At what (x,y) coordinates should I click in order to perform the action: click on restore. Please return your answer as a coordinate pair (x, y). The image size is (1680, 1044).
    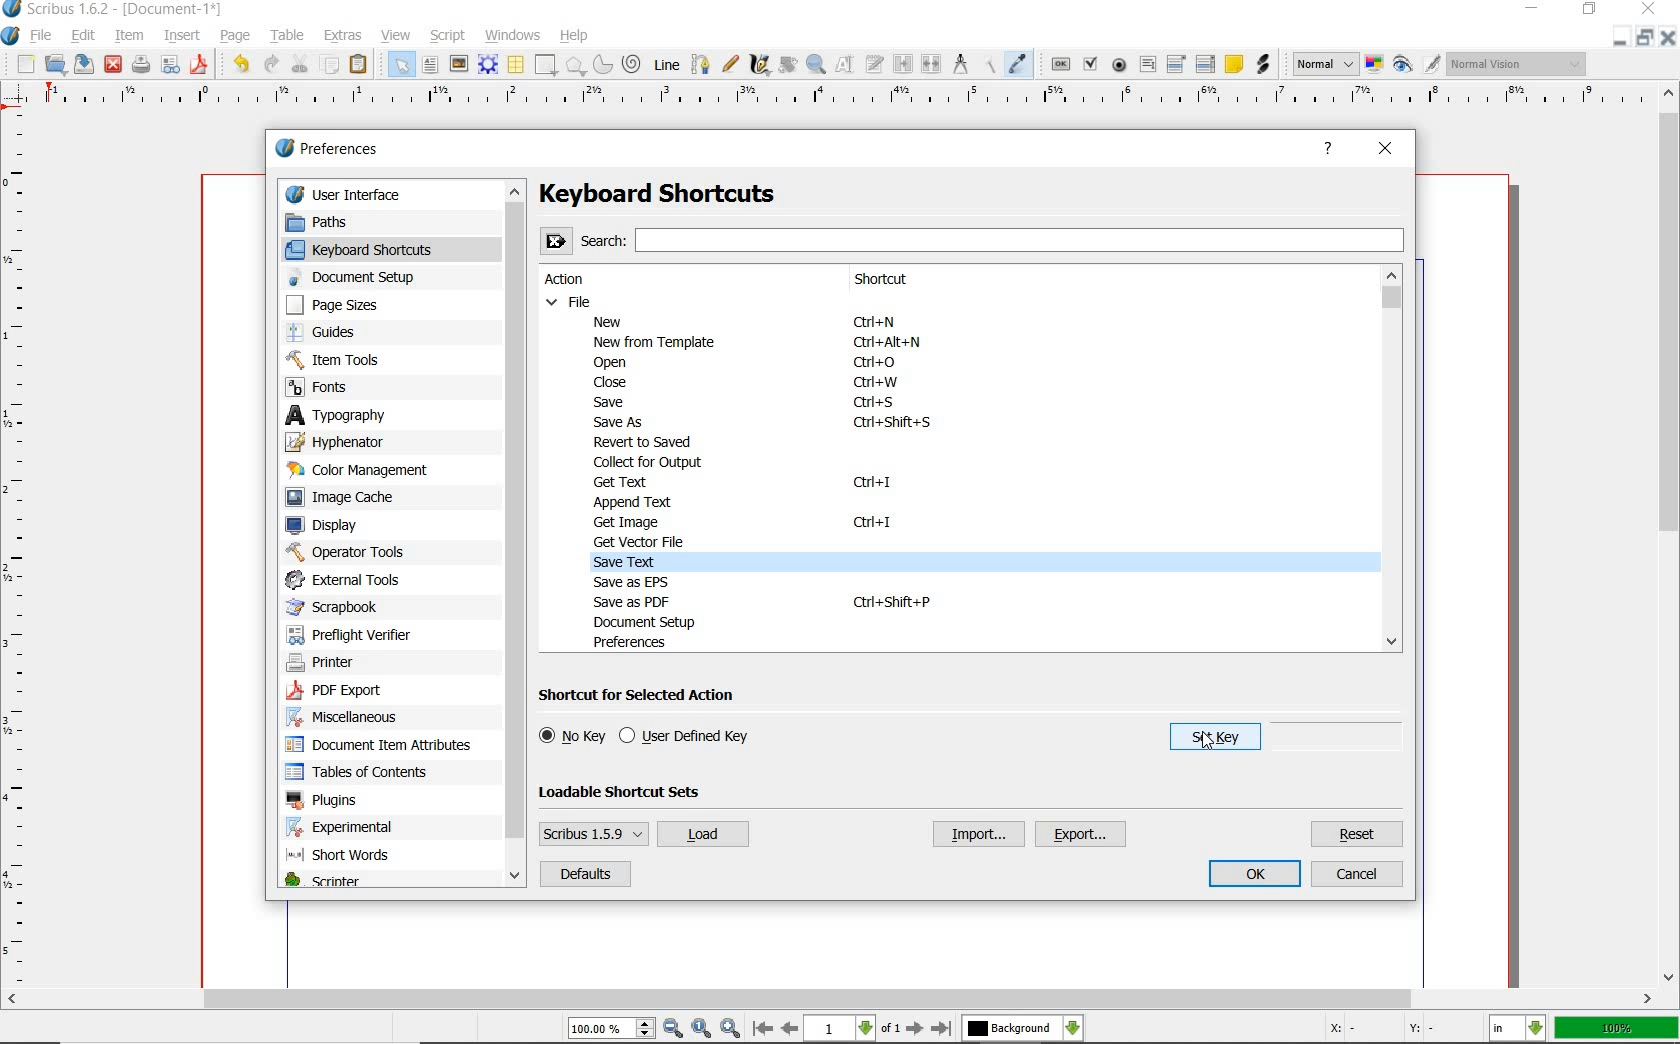
    Looking at the image, I should click on (1618, 38).